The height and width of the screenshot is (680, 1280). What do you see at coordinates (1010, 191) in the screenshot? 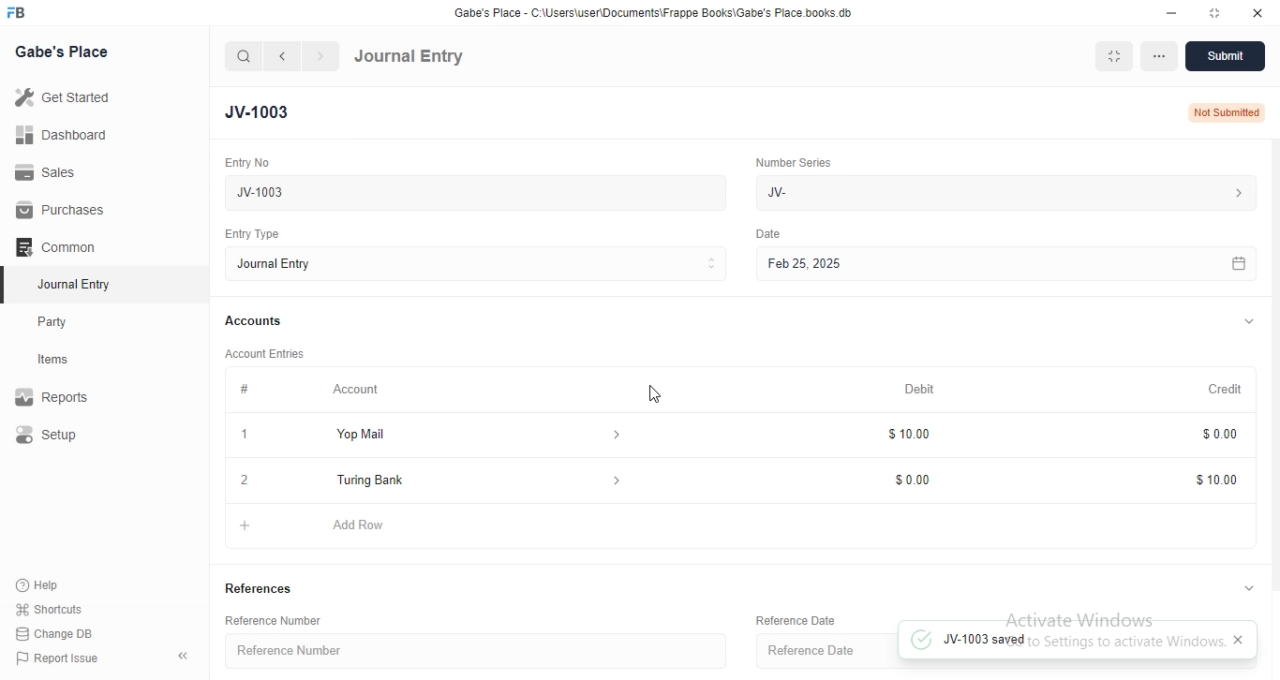
I see `Jv-` at bounding box center [1010, 191].